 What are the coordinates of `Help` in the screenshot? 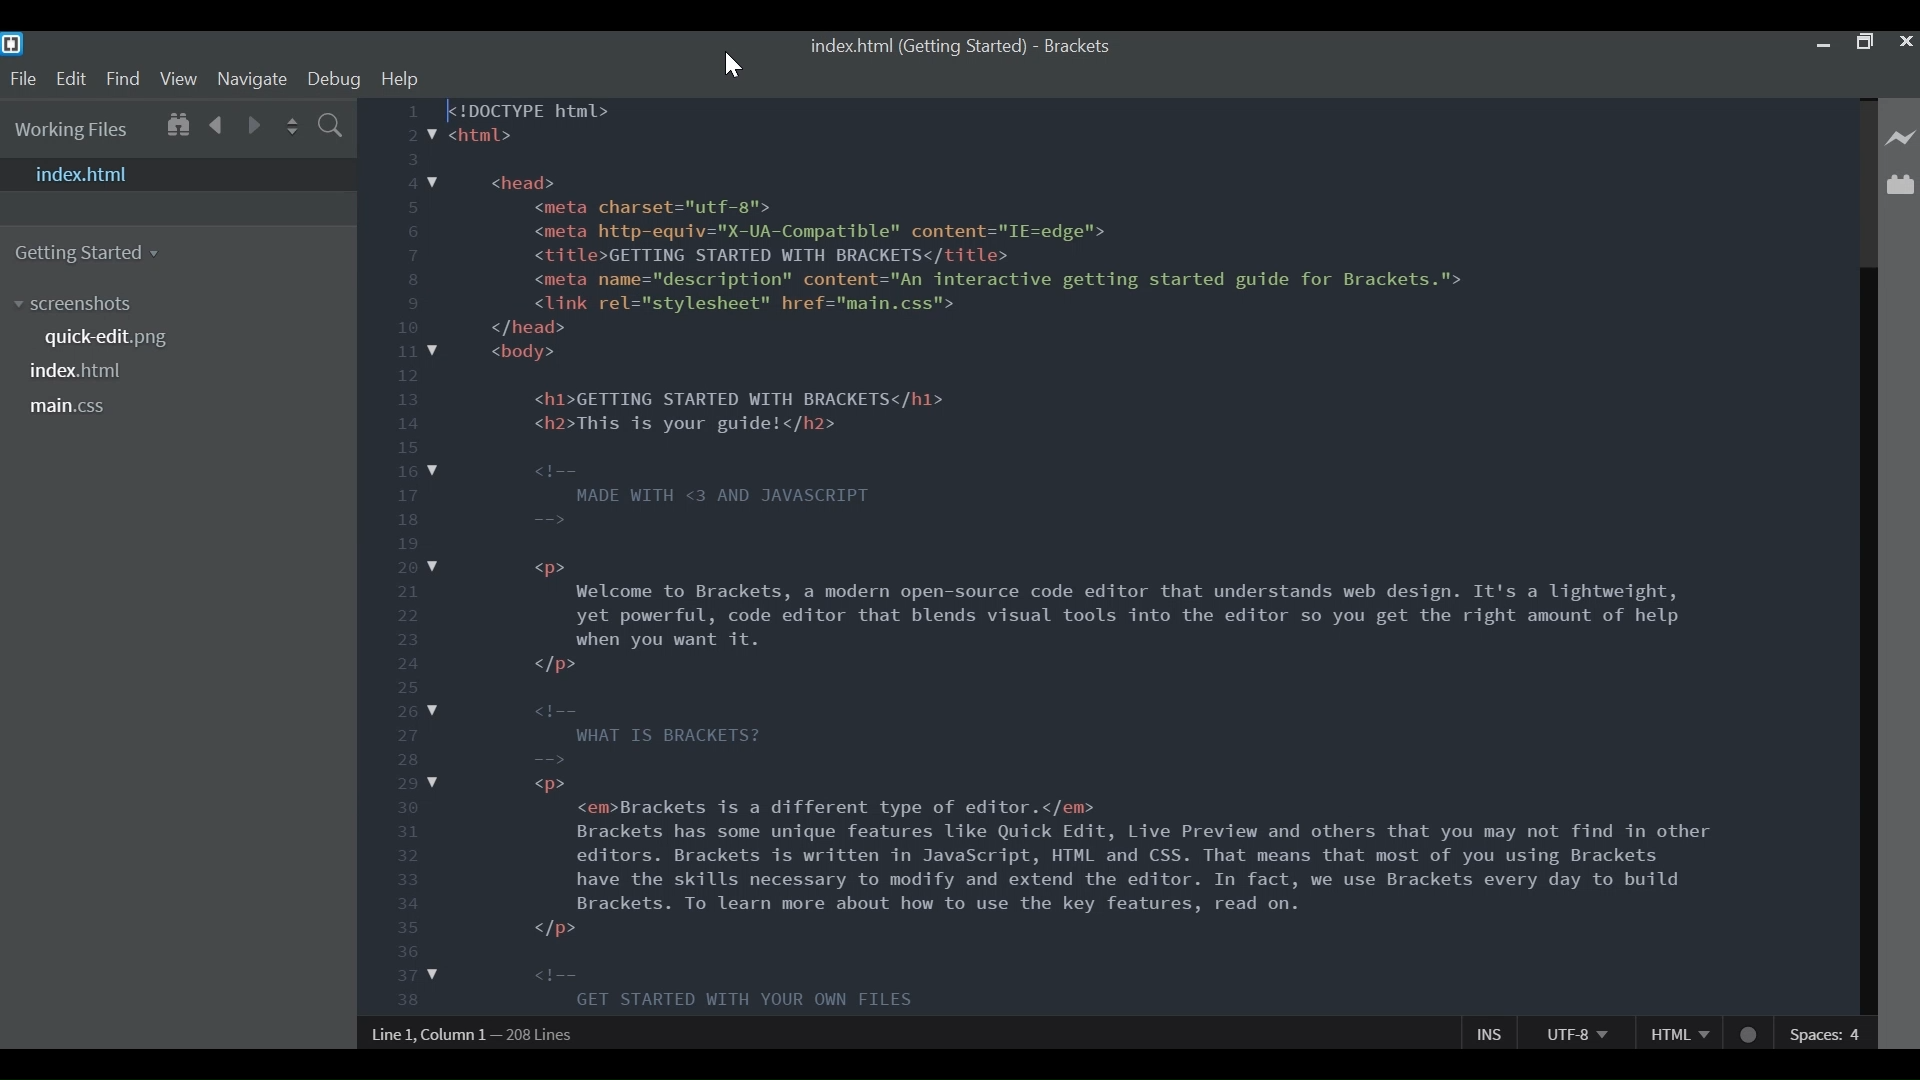 It's located at (399, 79).